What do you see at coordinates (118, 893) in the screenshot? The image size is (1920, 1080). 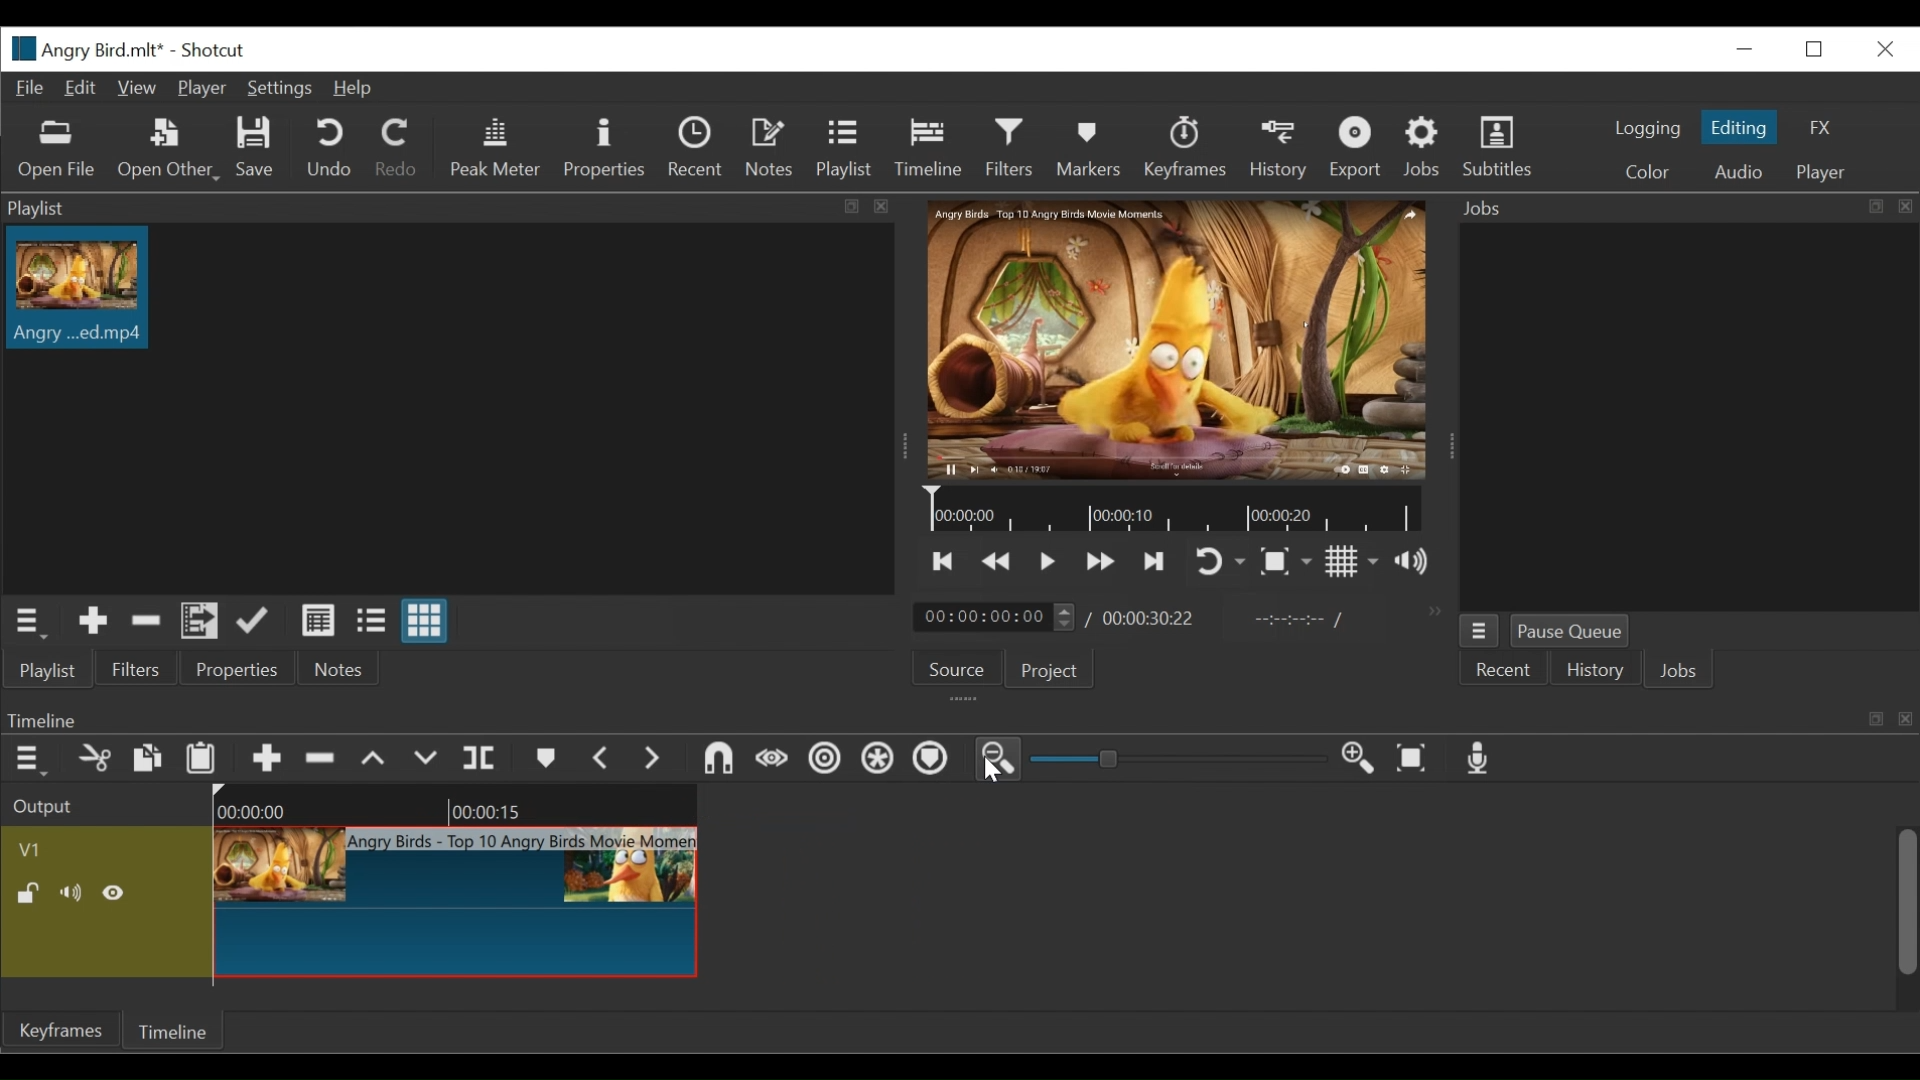 I see `Hide` at bounding box center [118, 893].